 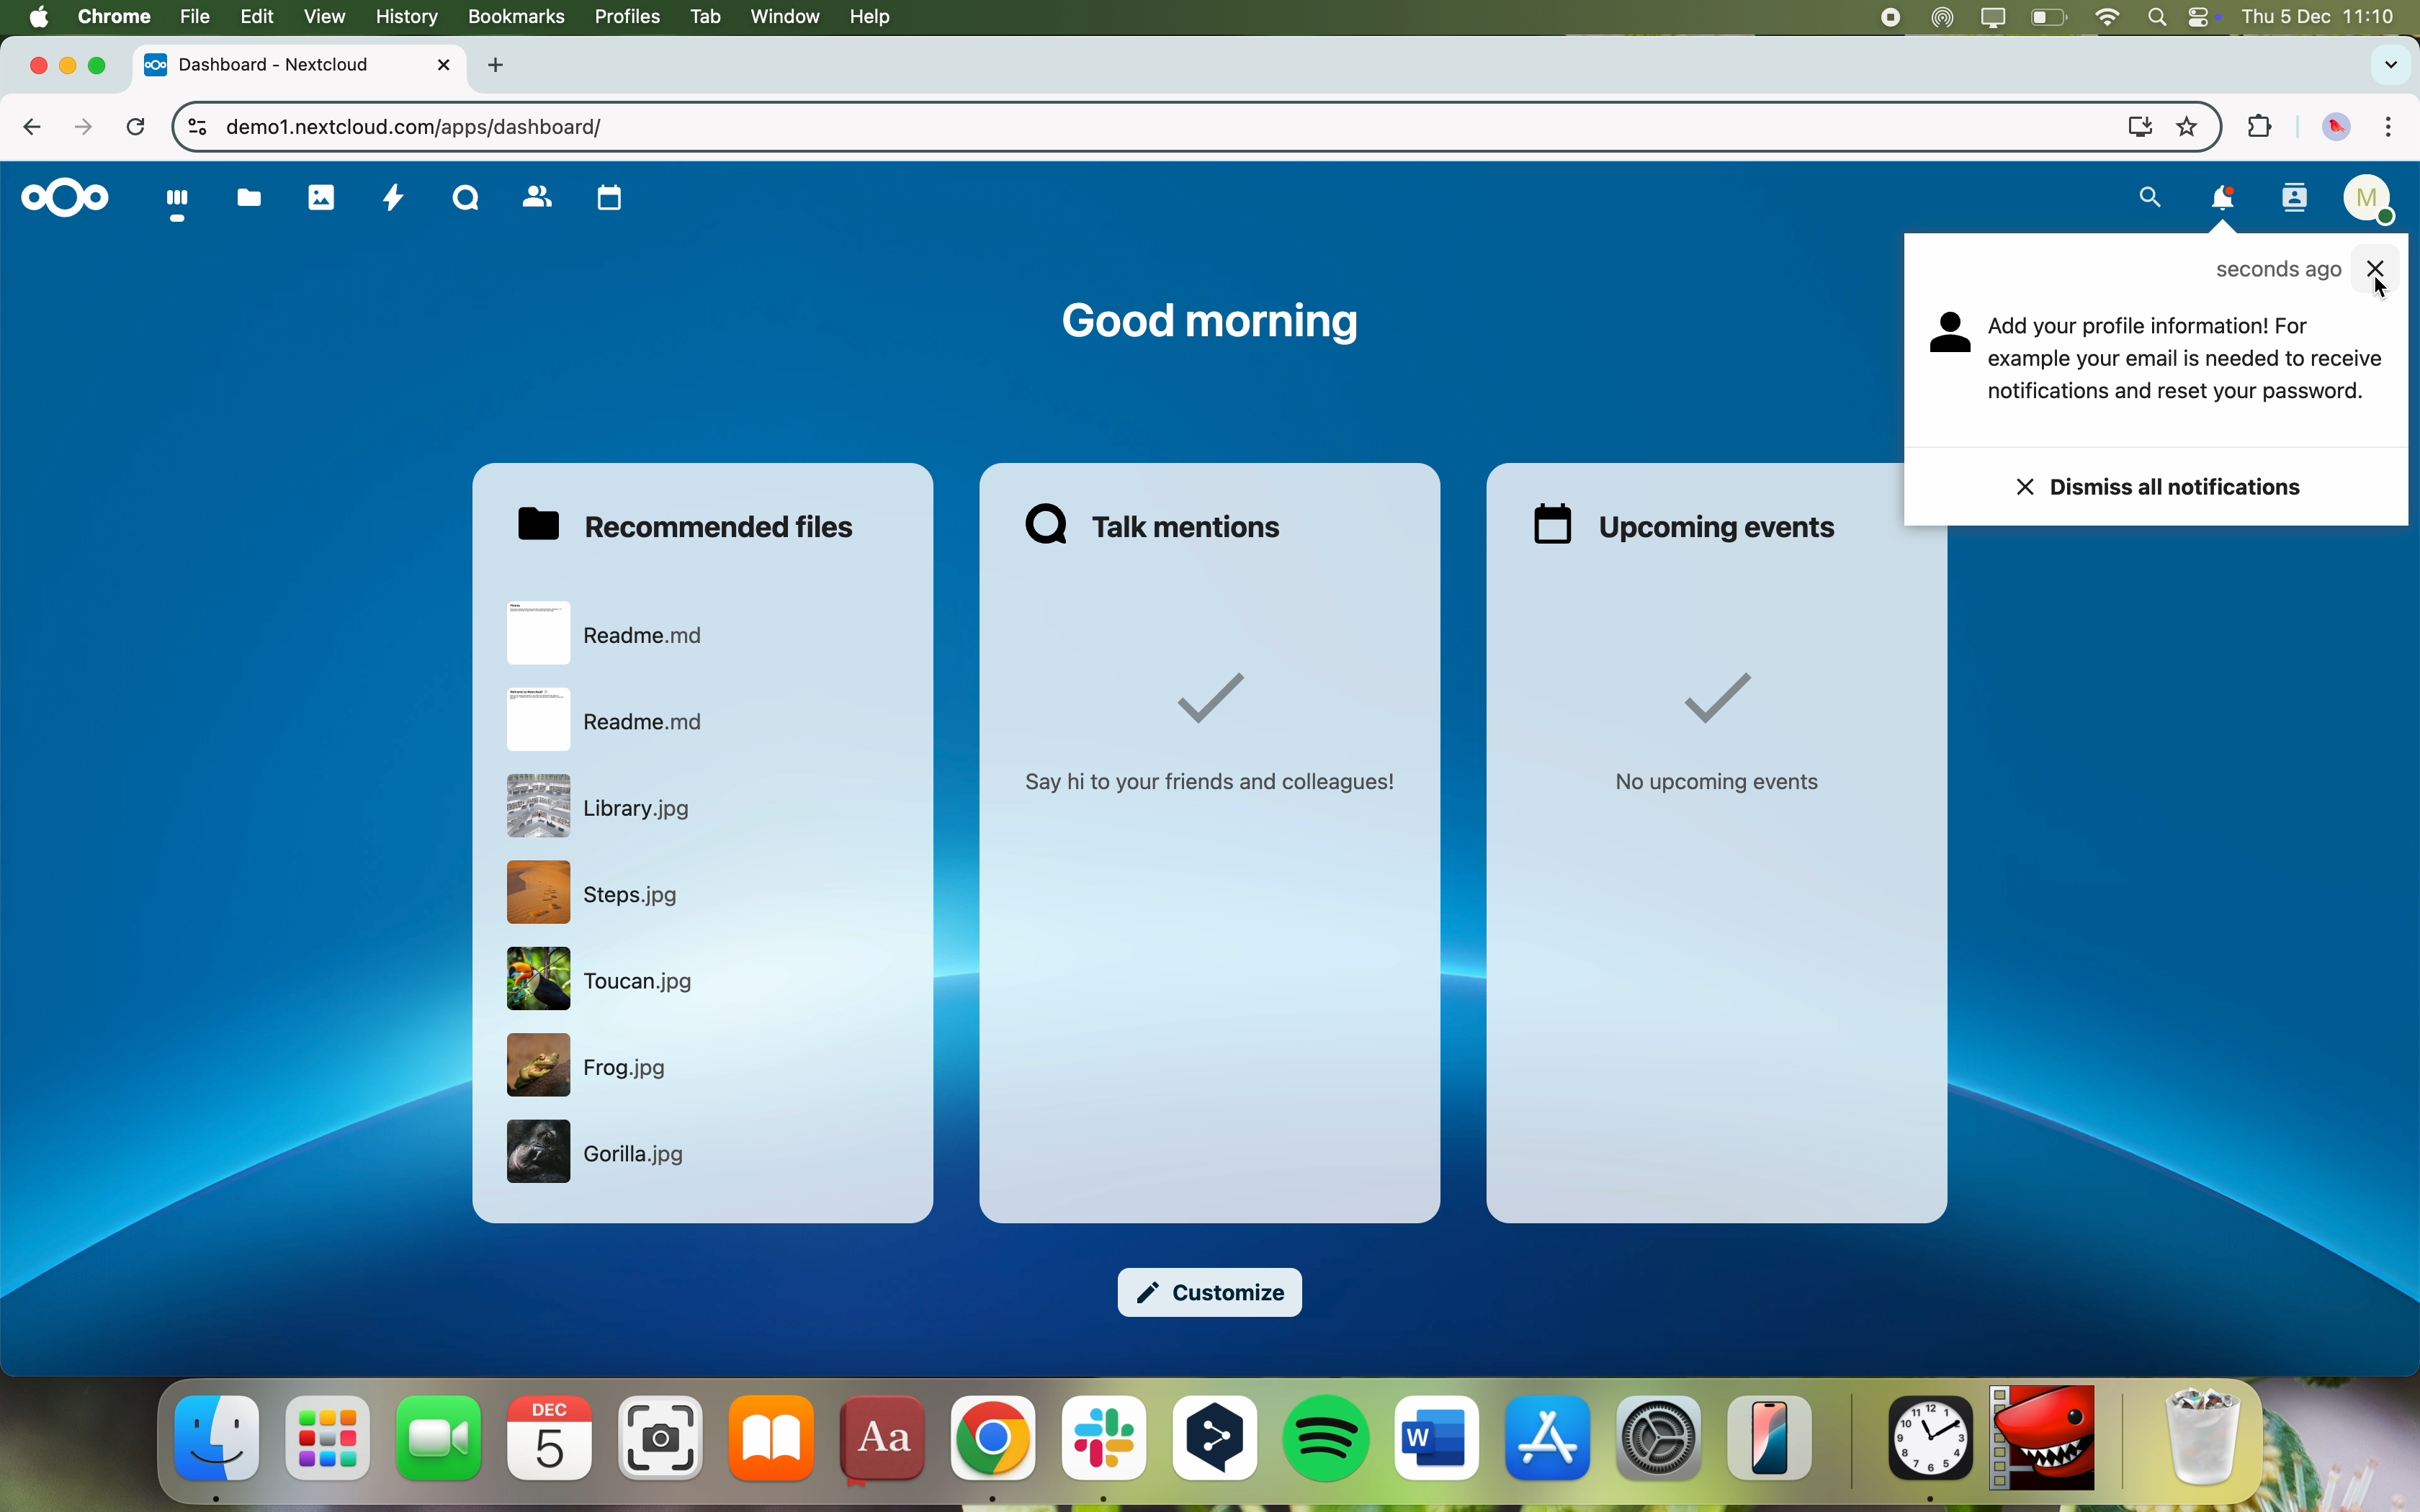 What do you see at coordinates (324, 197) in the screenshot?
I see `photos` at bounding box center [324, 197].